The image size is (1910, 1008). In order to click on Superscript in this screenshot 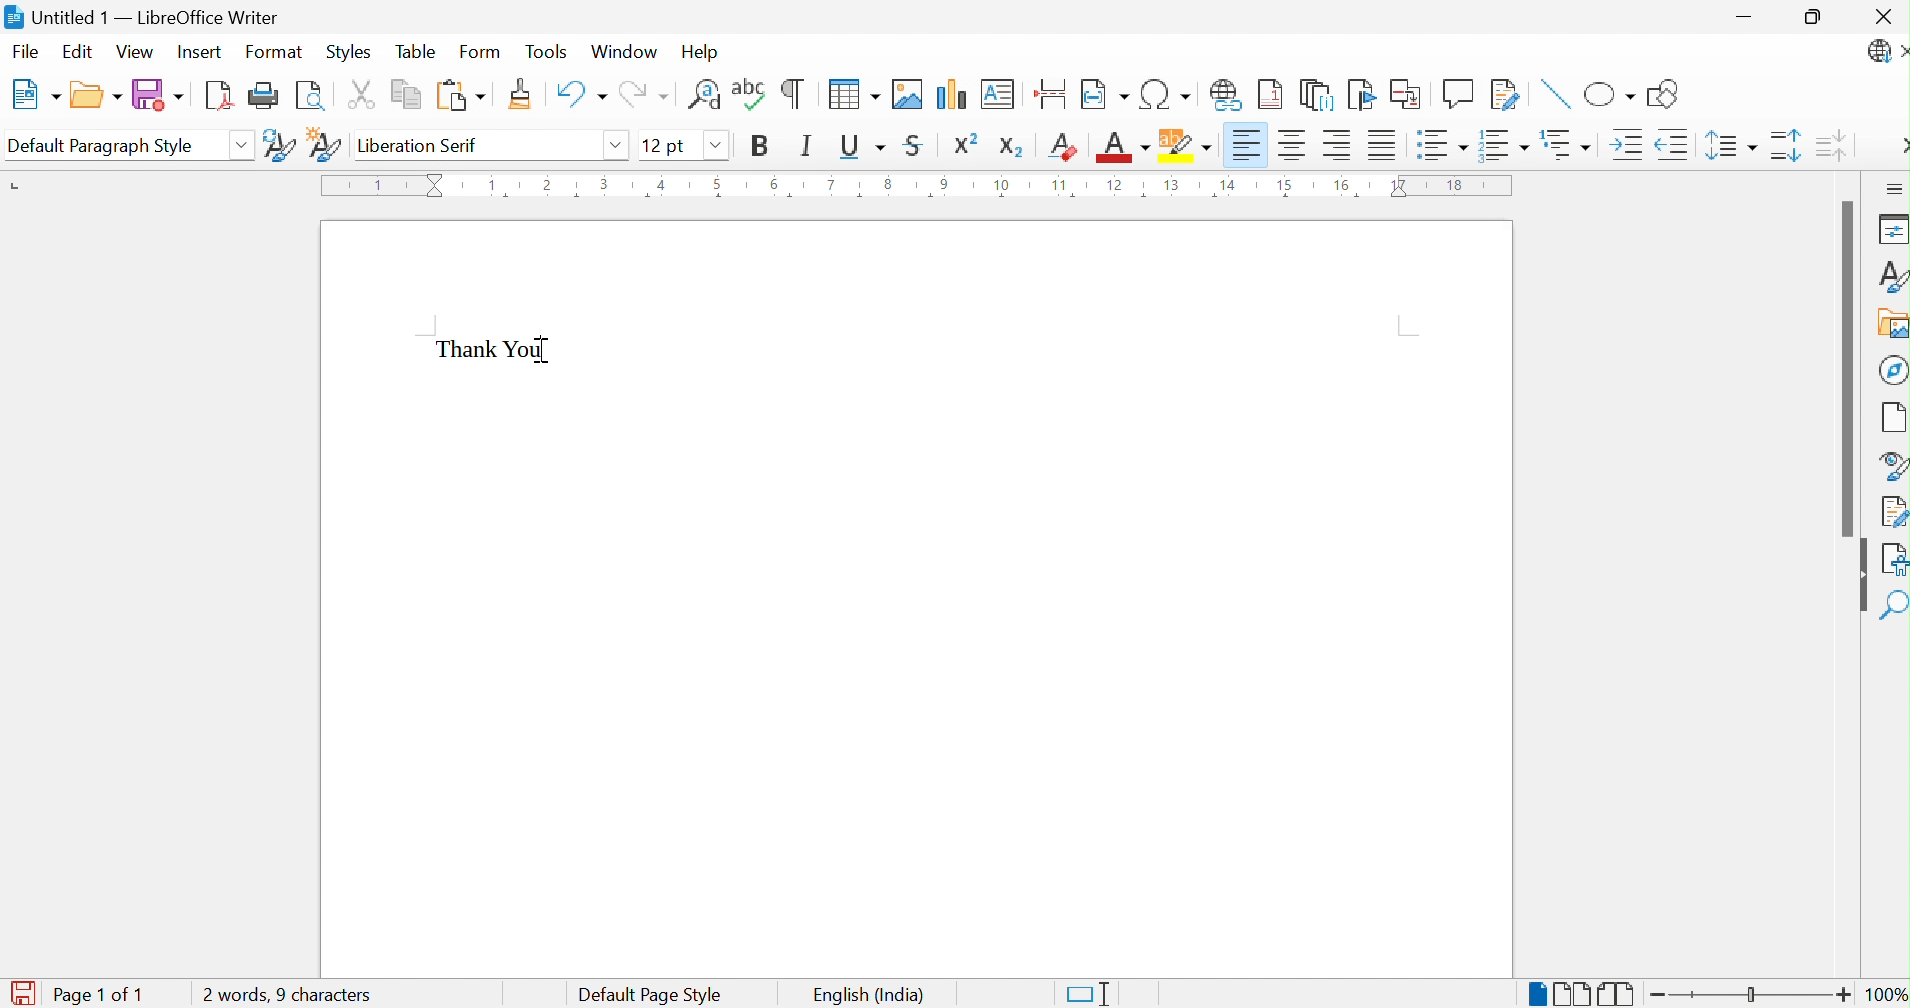, I will do `click(966, 144)`.